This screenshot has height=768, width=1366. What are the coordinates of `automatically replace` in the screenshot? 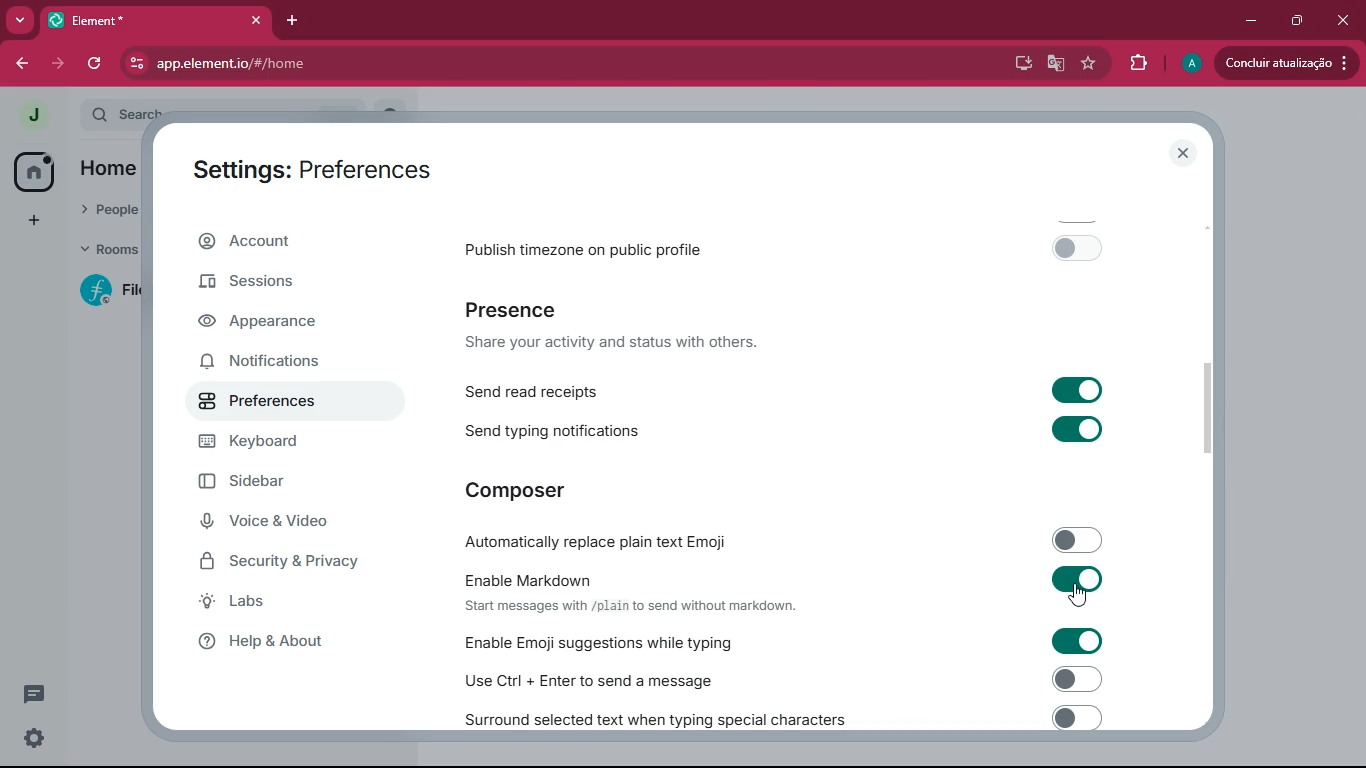 It's located at (784, 537).